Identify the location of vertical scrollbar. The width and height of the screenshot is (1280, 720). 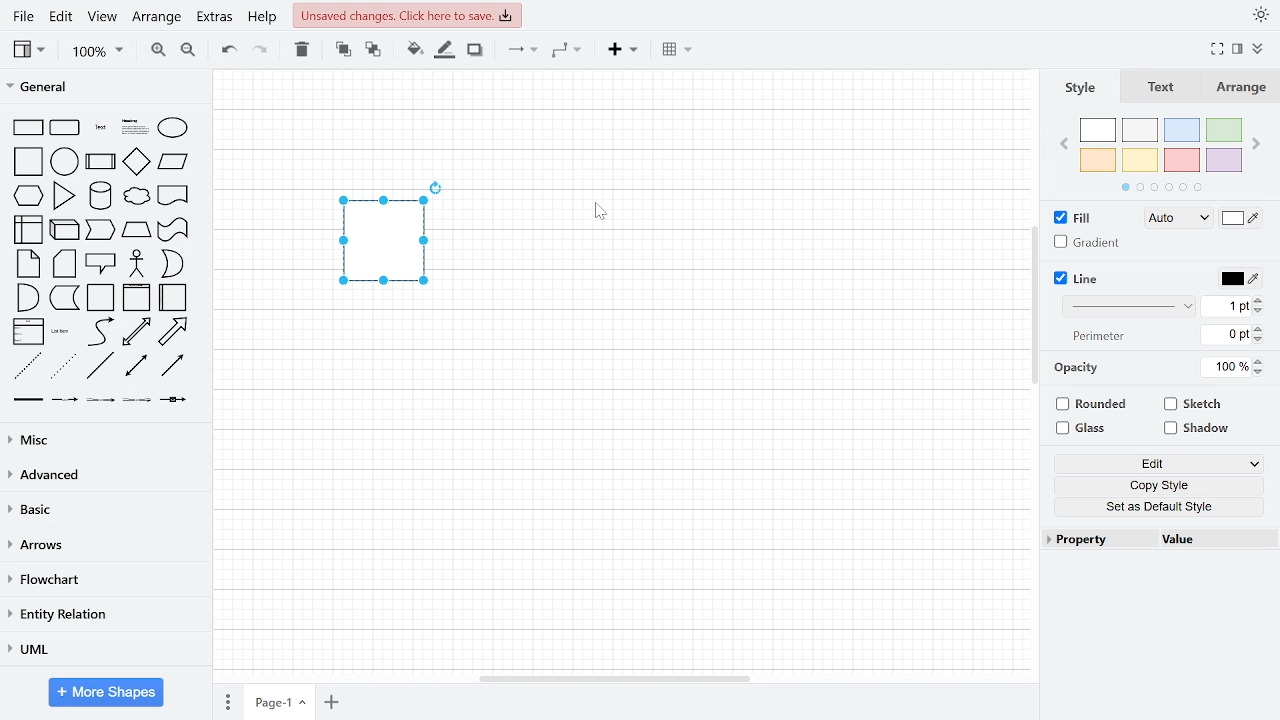
(1035, 307).